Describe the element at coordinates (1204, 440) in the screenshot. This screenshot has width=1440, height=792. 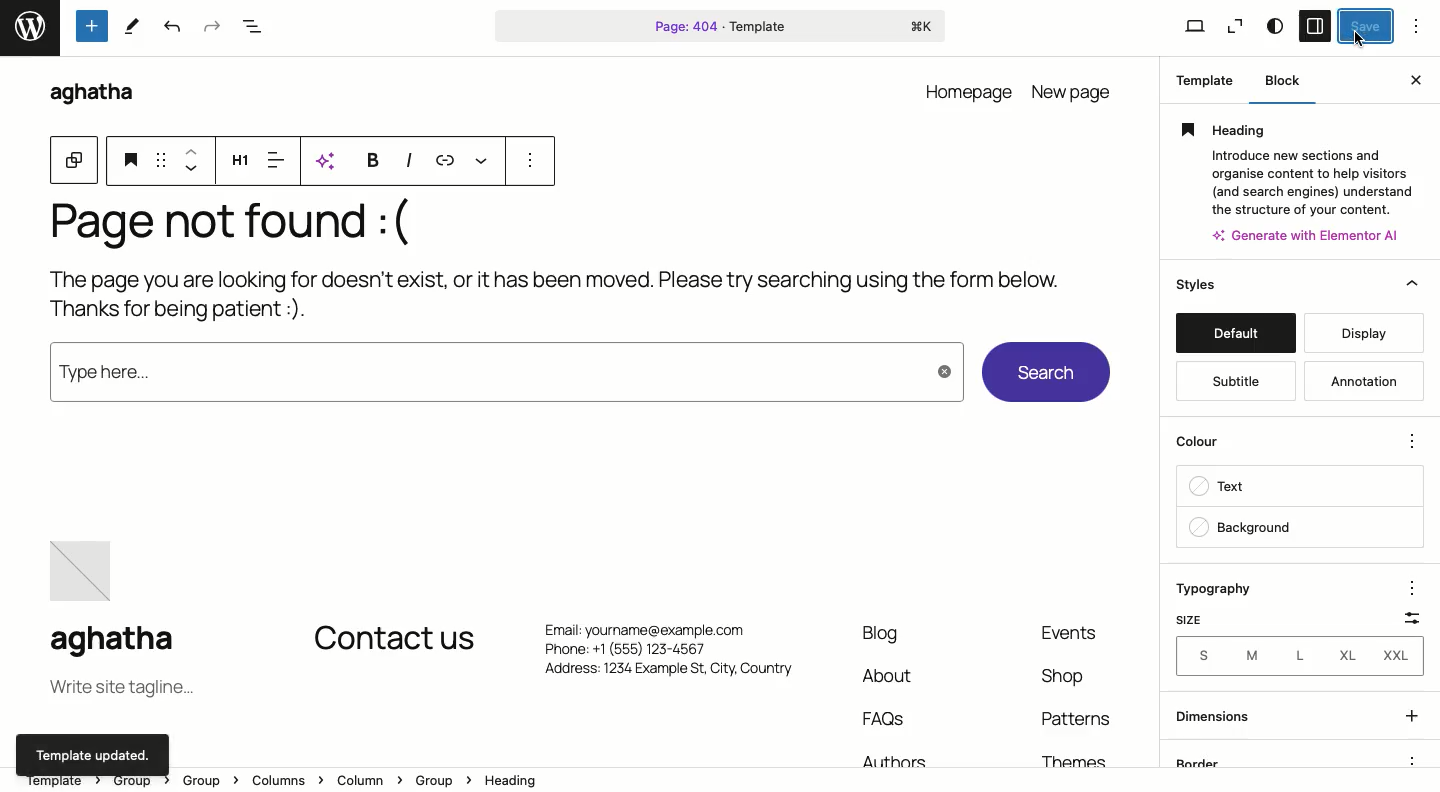
I see `color` at that location.